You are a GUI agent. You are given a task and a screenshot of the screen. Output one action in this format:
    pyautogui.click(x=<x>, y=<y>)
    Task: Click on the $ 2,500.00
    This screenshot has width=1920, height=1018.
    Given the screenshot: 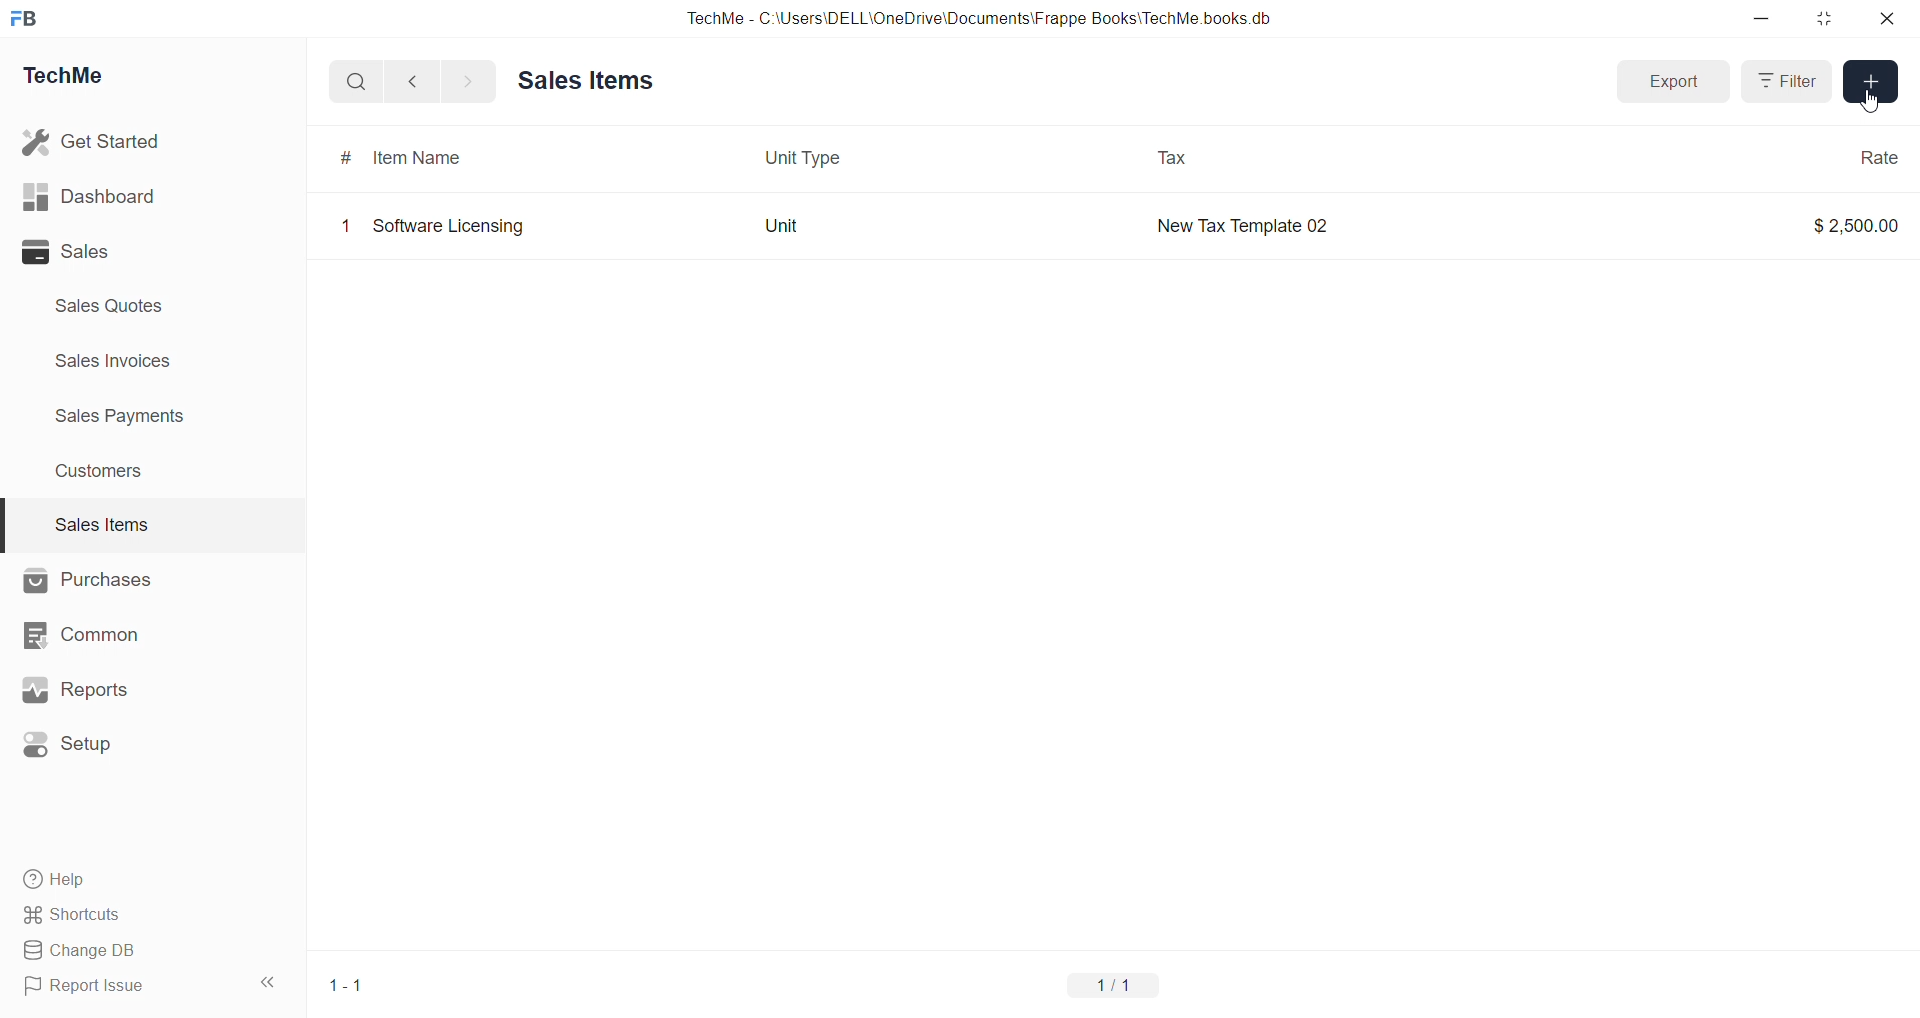 What is the action you would take?
    pyautogui.click(x=1853, y=225)
    